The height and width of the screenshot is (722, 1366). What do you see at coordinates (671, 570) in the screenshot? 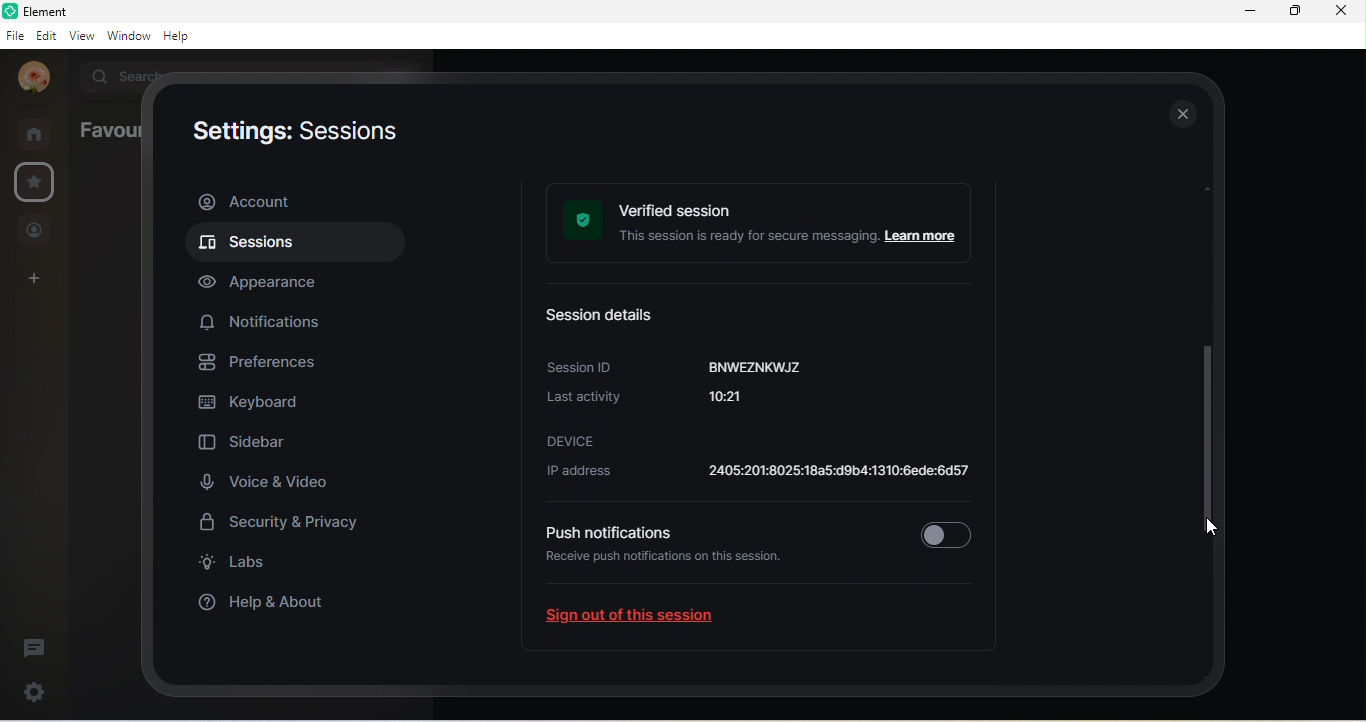
I see `receive push notifications on this session` at bounding box center [671, 570].